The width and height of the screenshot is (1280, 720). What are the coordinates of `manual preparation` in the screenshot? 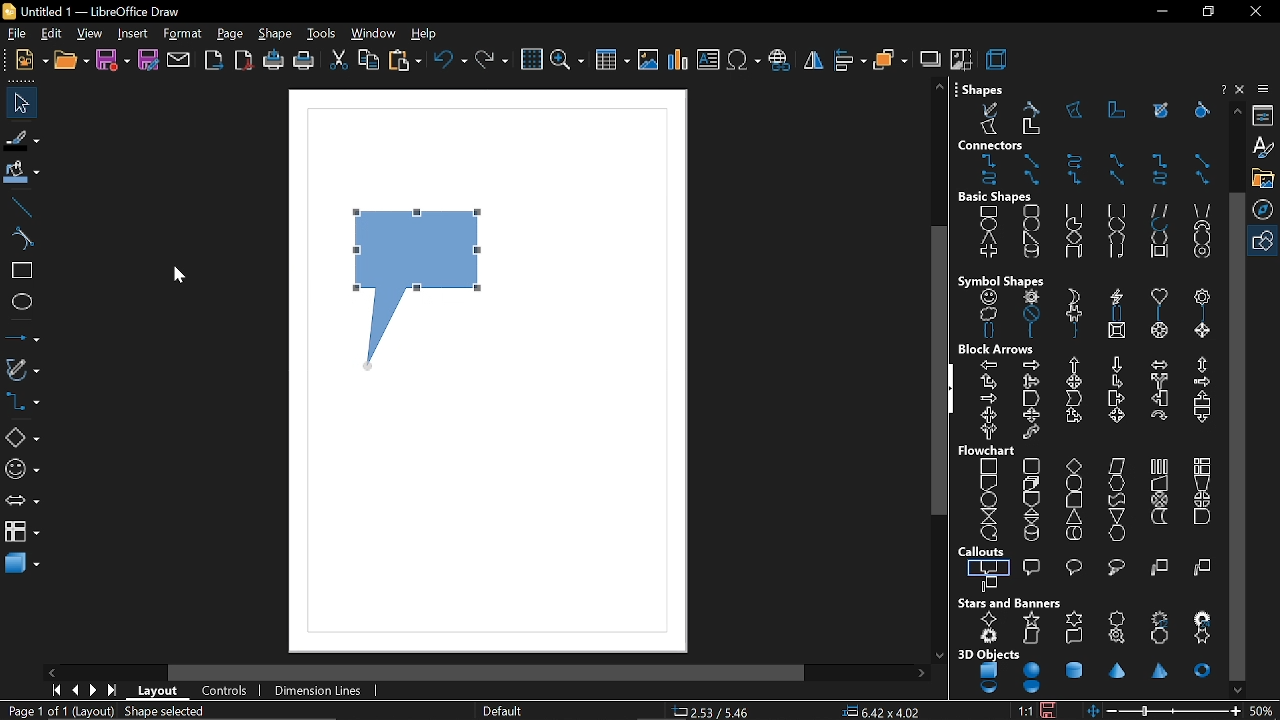 It's located at (1202, 482).